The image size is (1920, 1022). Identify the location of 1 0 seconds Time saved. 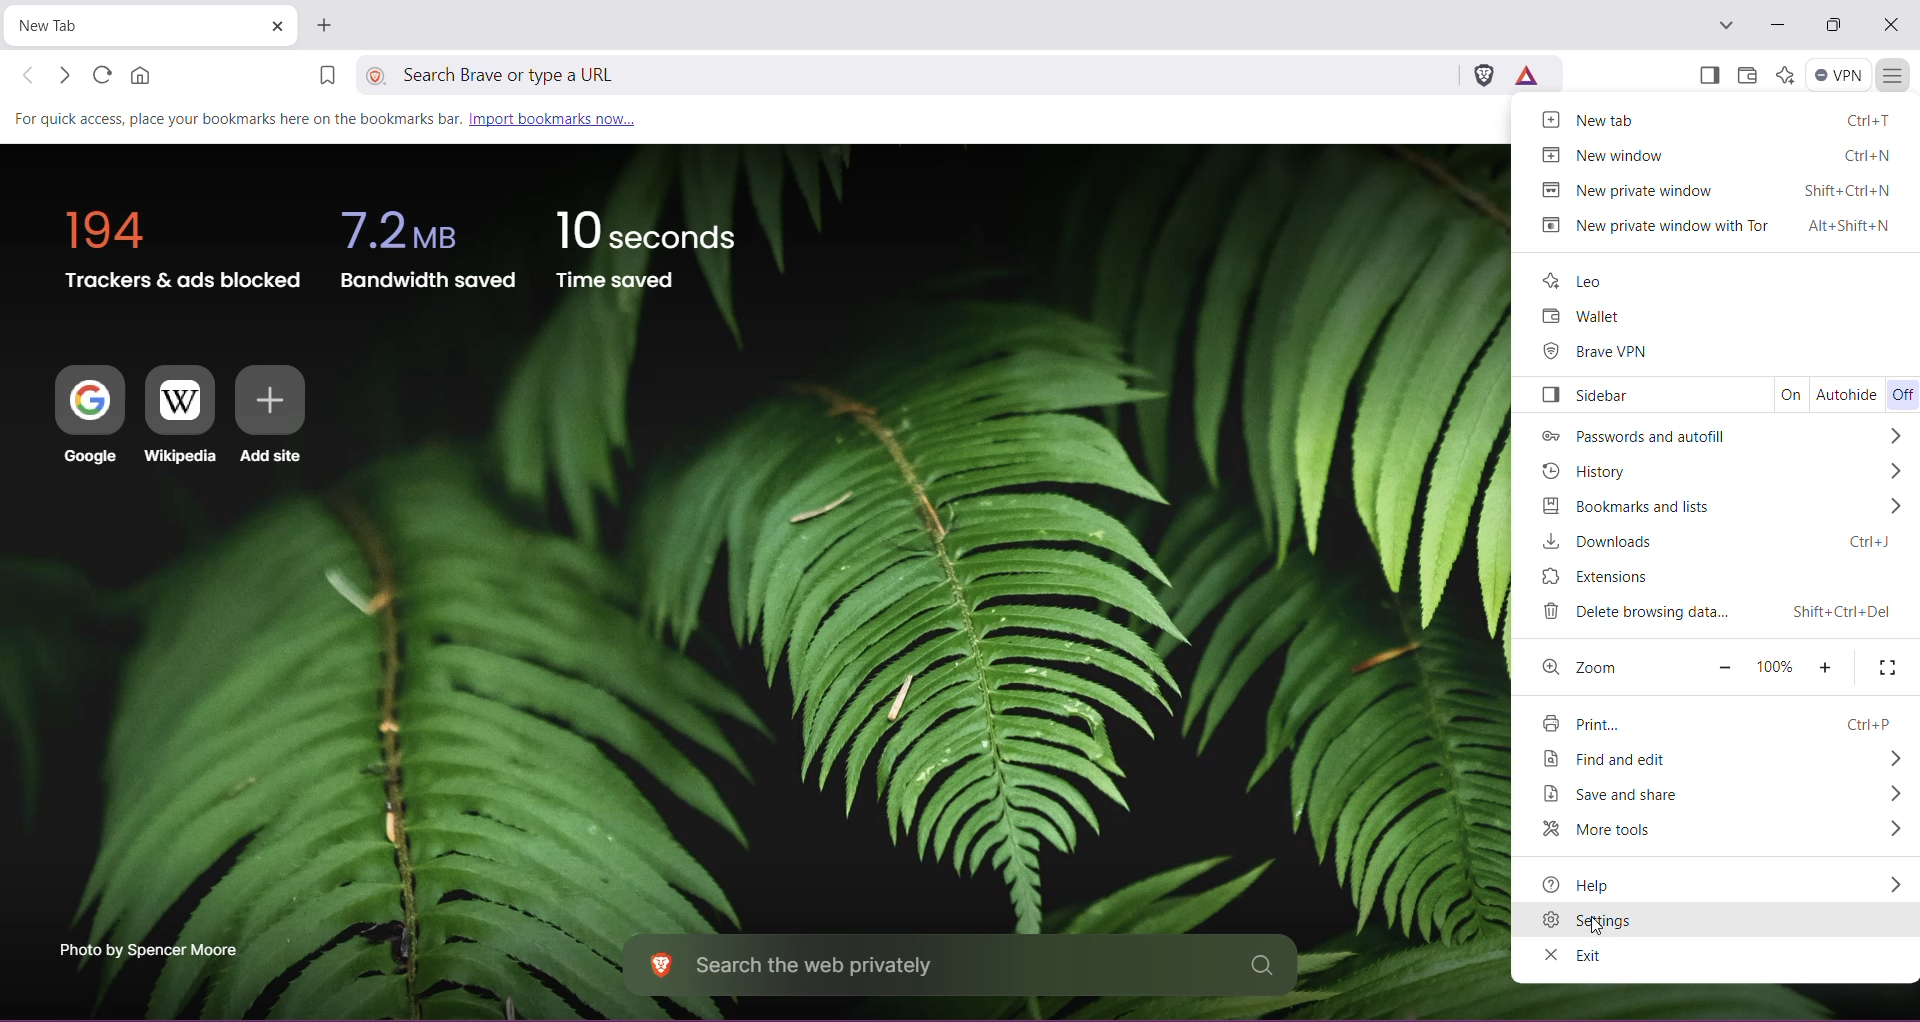
(646, 244).